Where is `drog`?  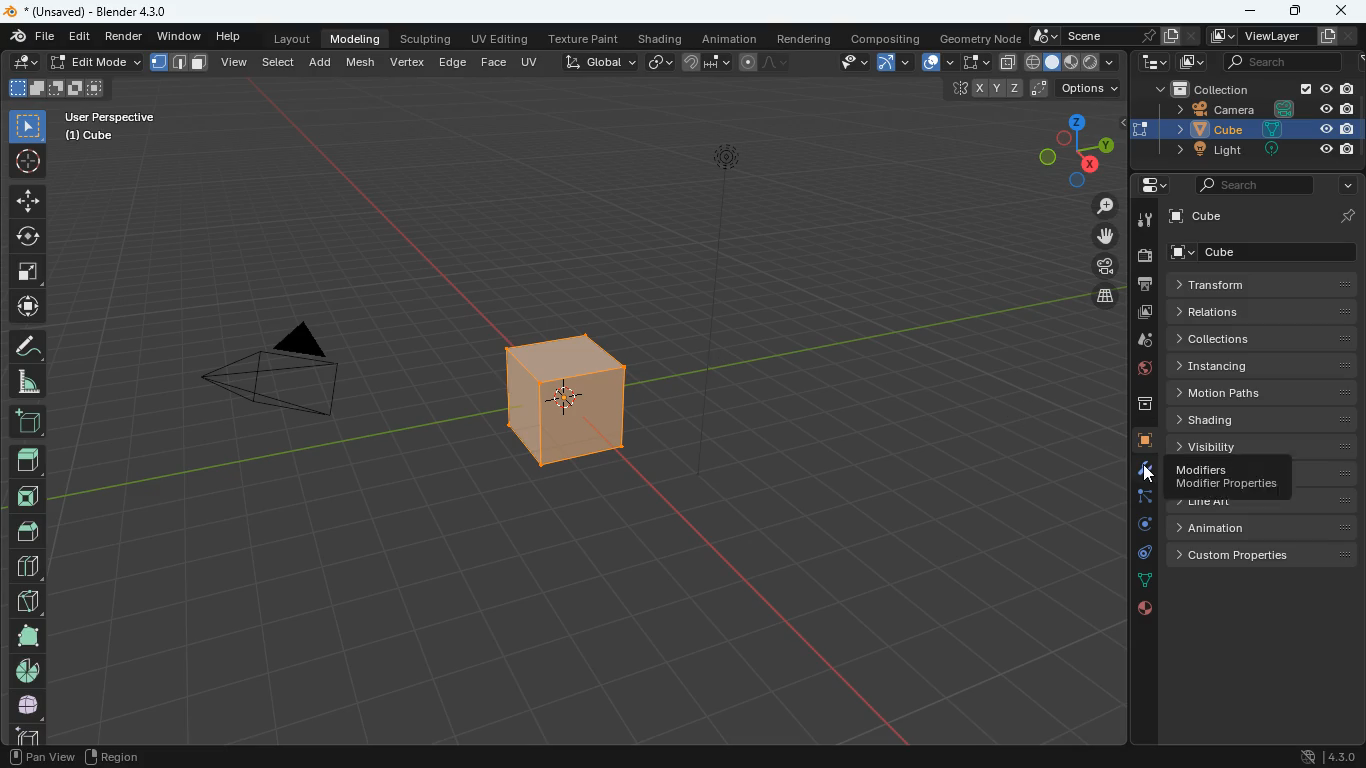
drog is located at coordinates (1137, 340).